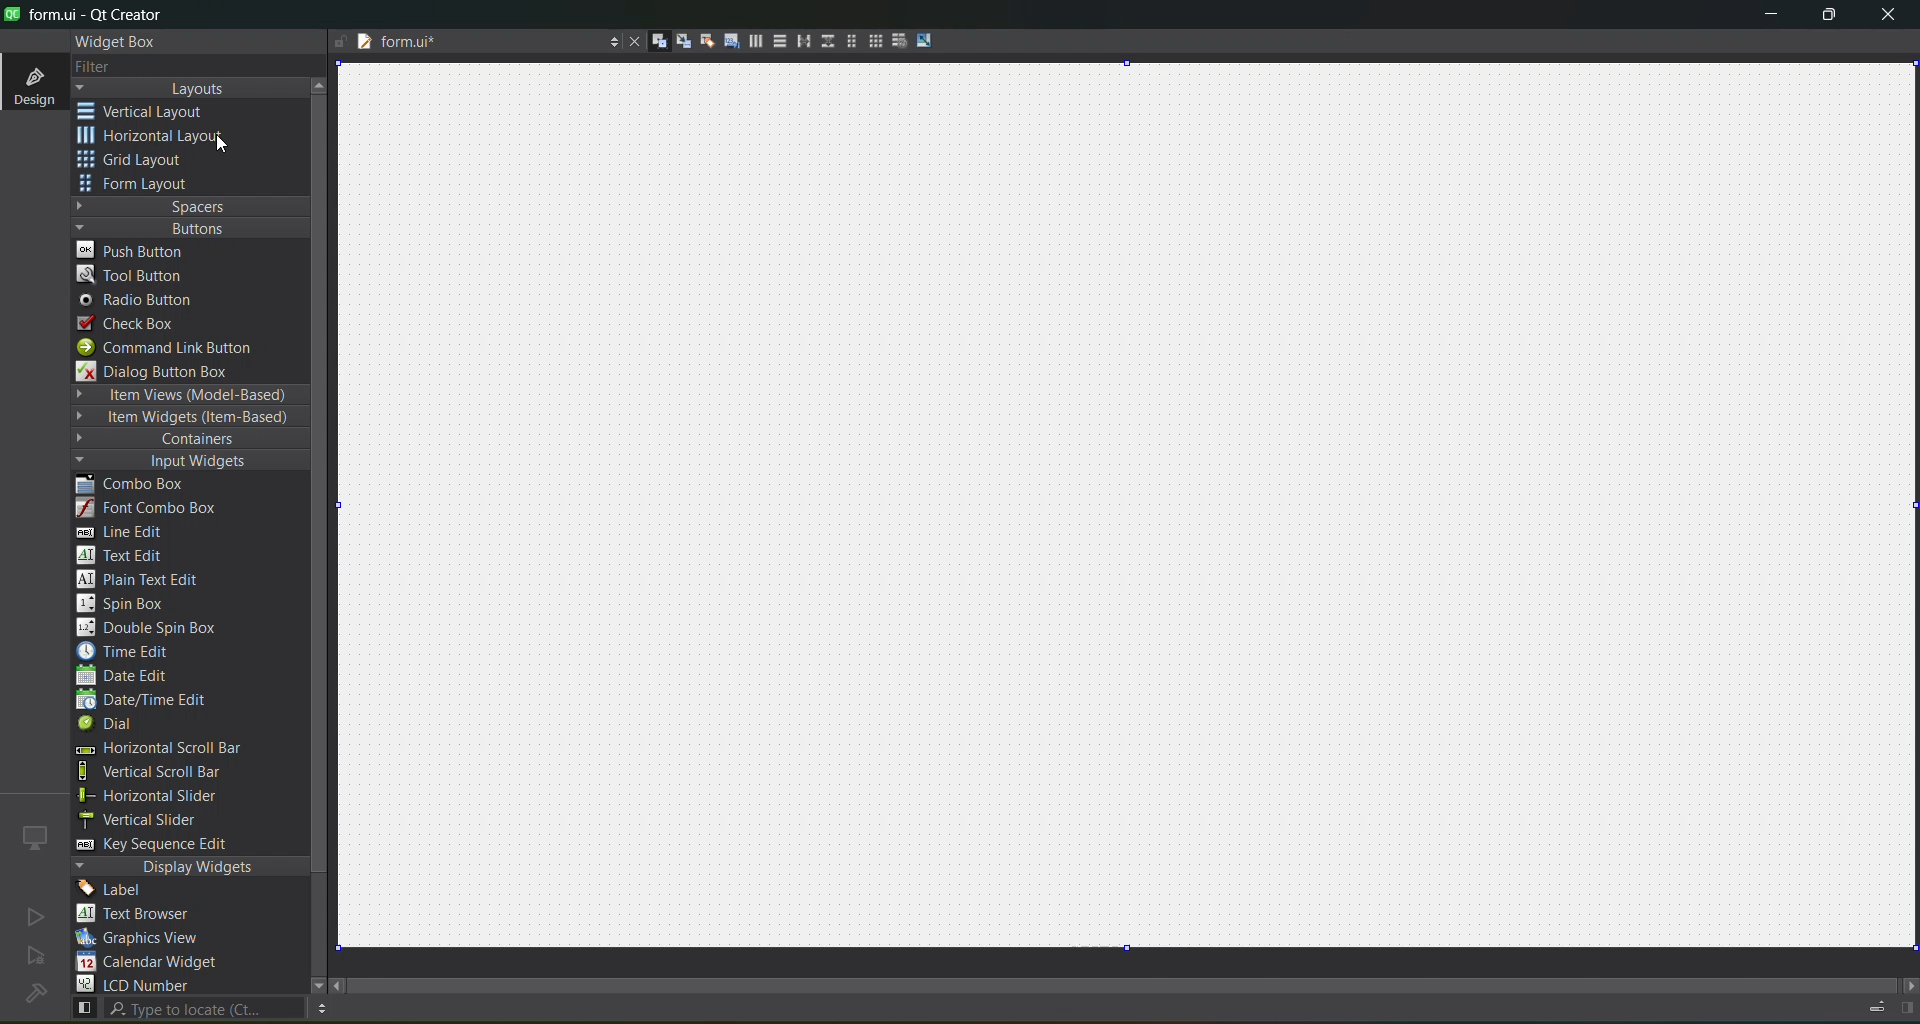 The height and width of the screenshot is (1024, 1920). I want to click on layout vertically, so click(774, 40).